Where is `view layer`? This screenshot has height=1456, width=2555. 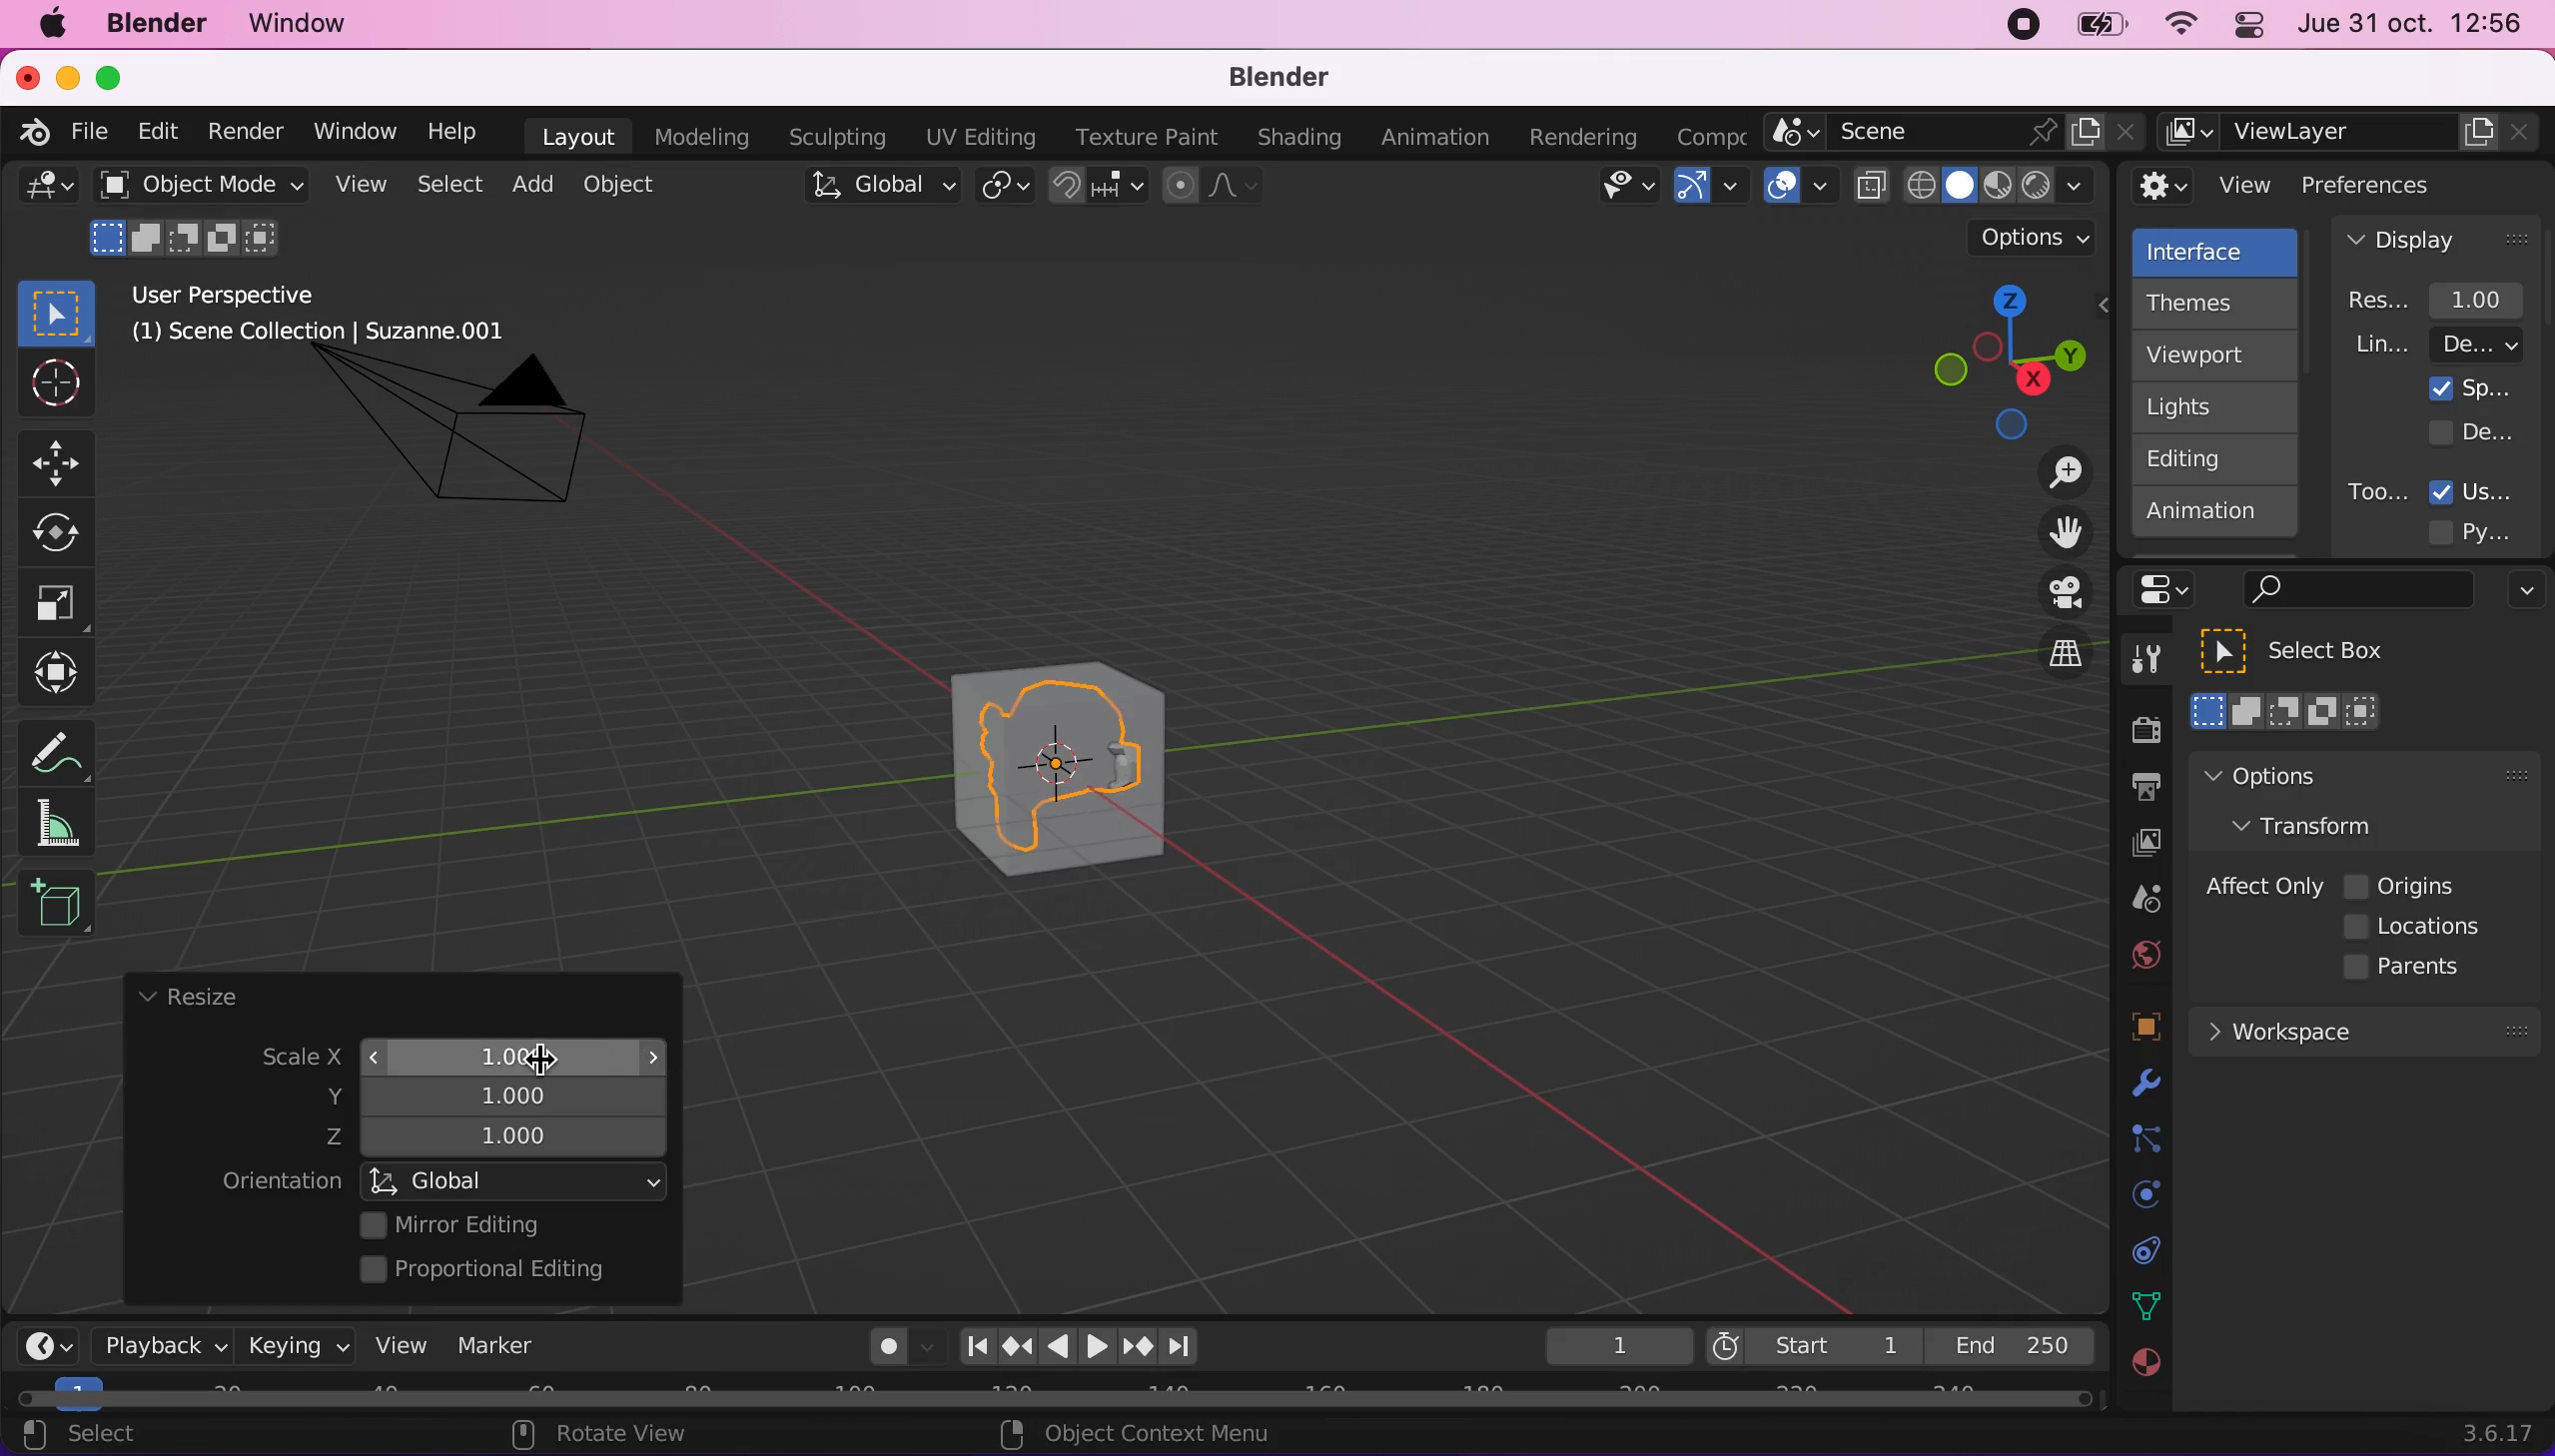 view layer is located at coordinates (2135, 846).